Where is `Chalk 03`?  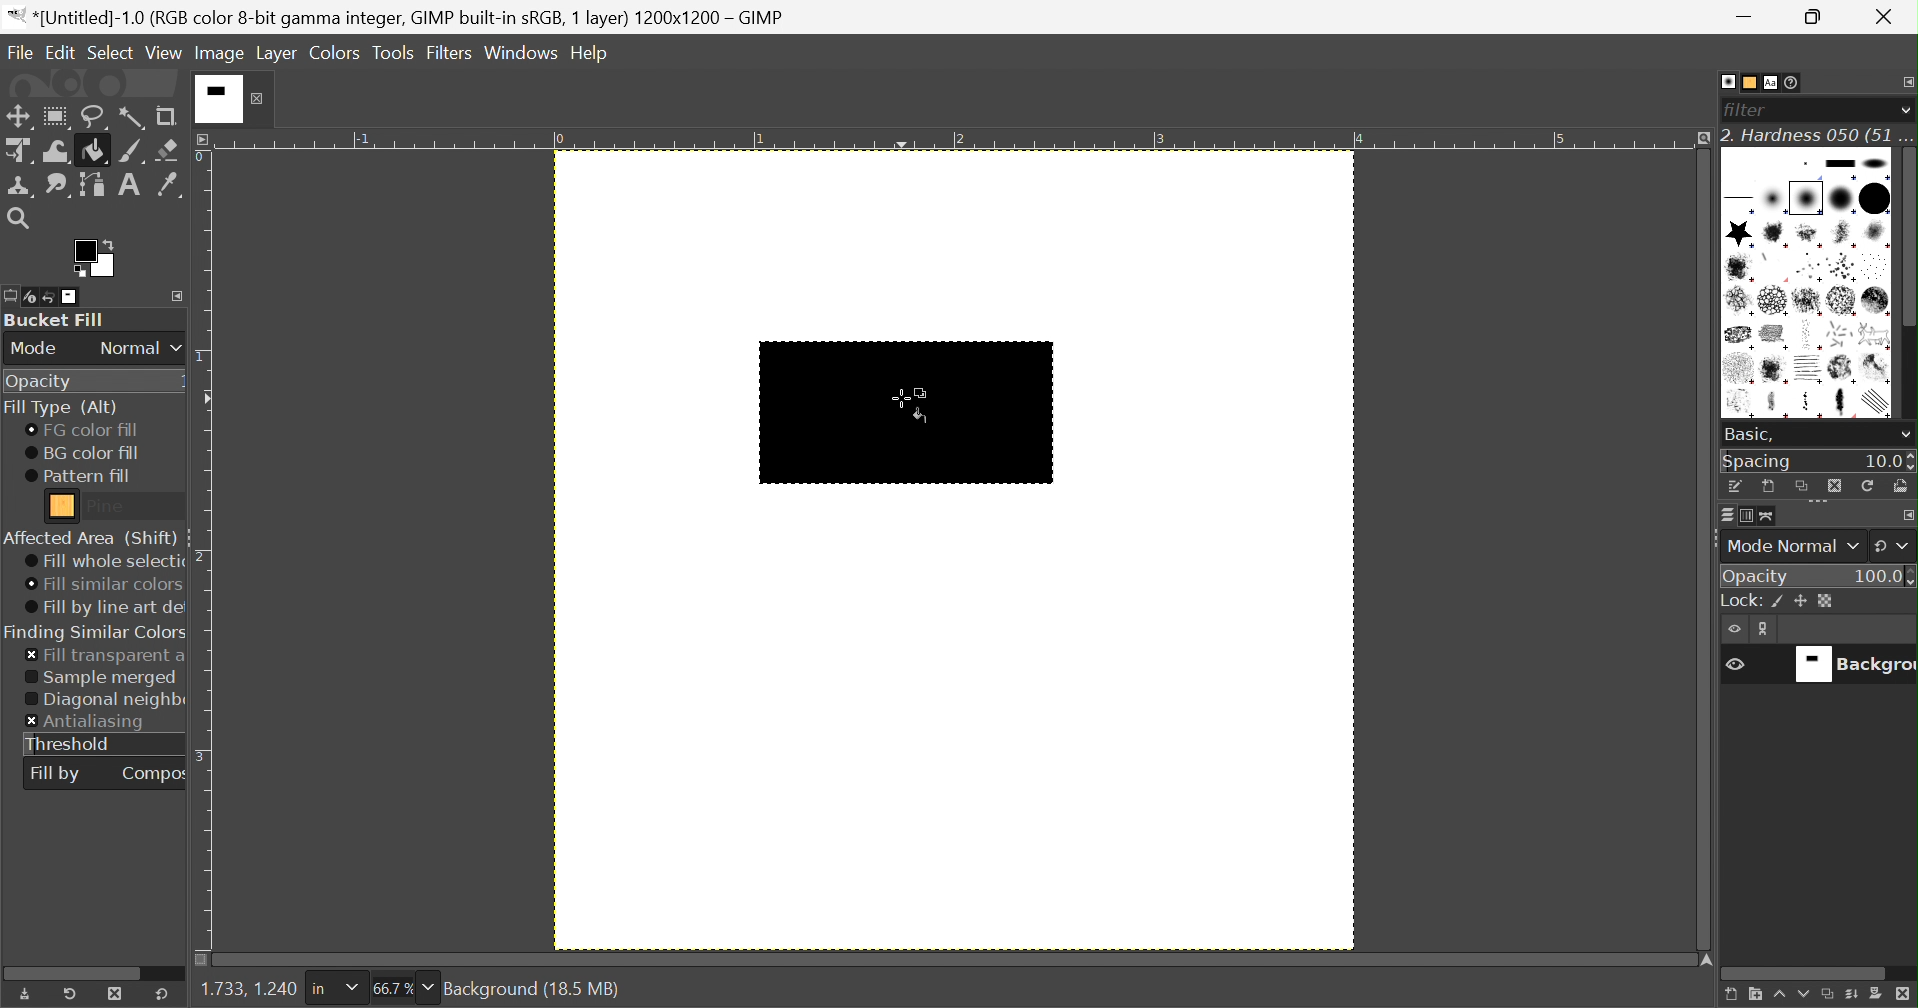
Chalk 03 is located at coordinates (1876, 301).